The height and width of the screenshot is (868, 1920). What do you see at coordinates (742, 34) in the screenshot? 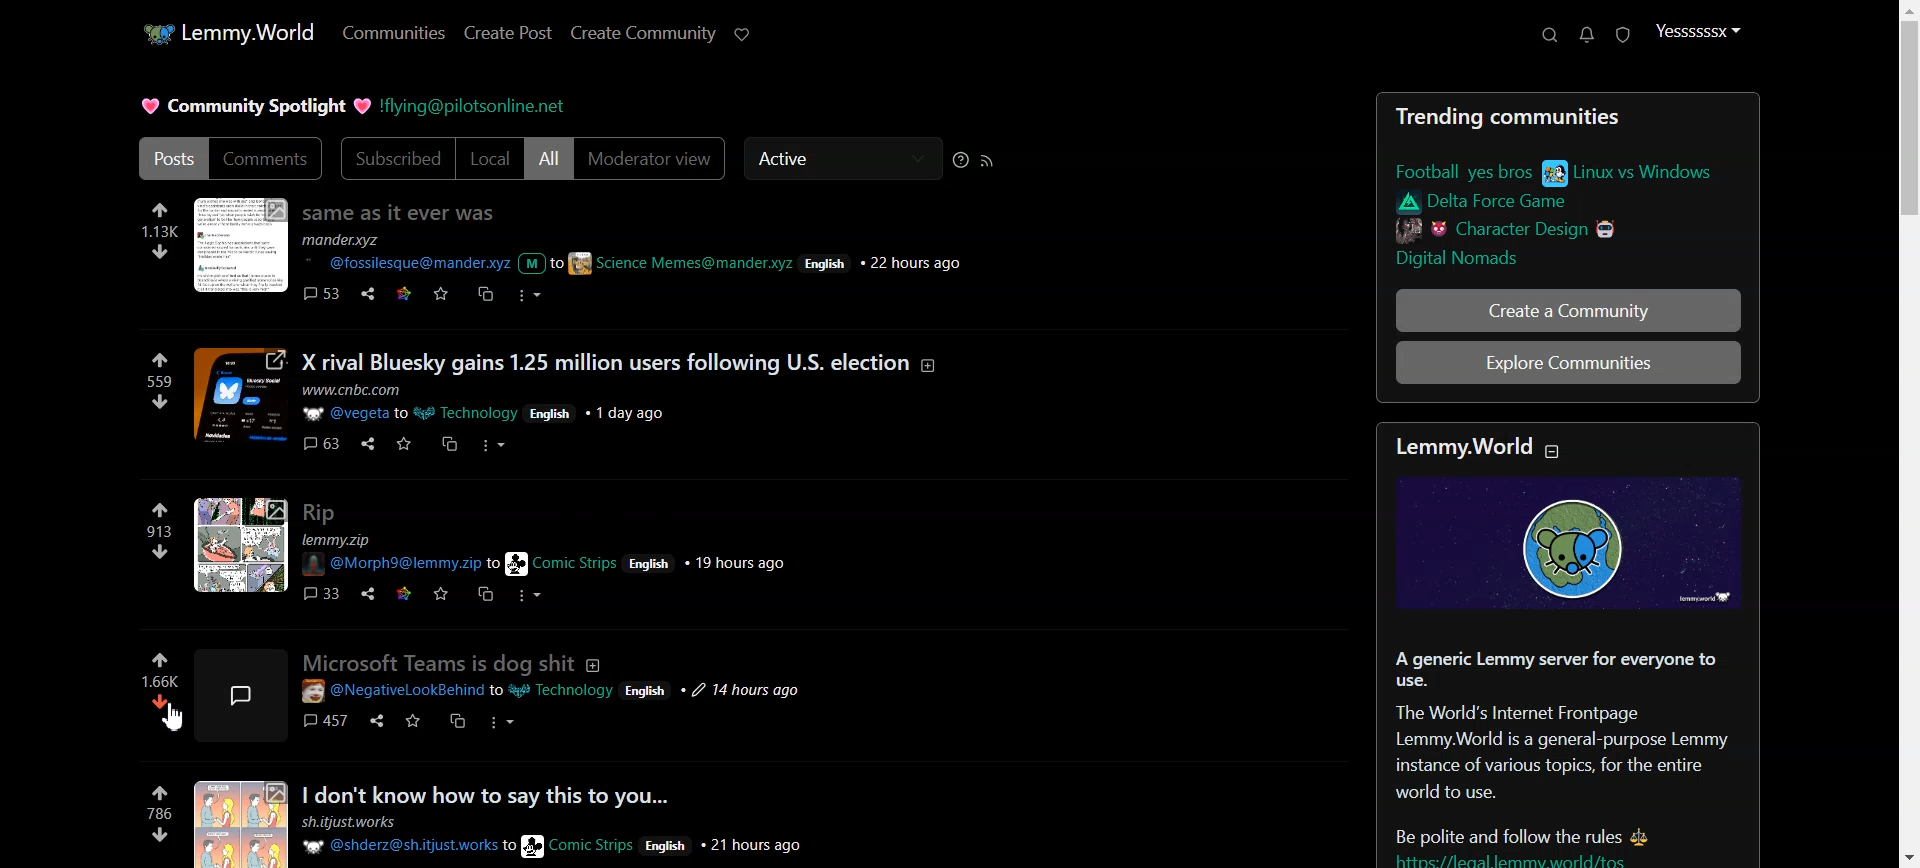
I see `Support Lemmy` at bounding box center [742, 34].